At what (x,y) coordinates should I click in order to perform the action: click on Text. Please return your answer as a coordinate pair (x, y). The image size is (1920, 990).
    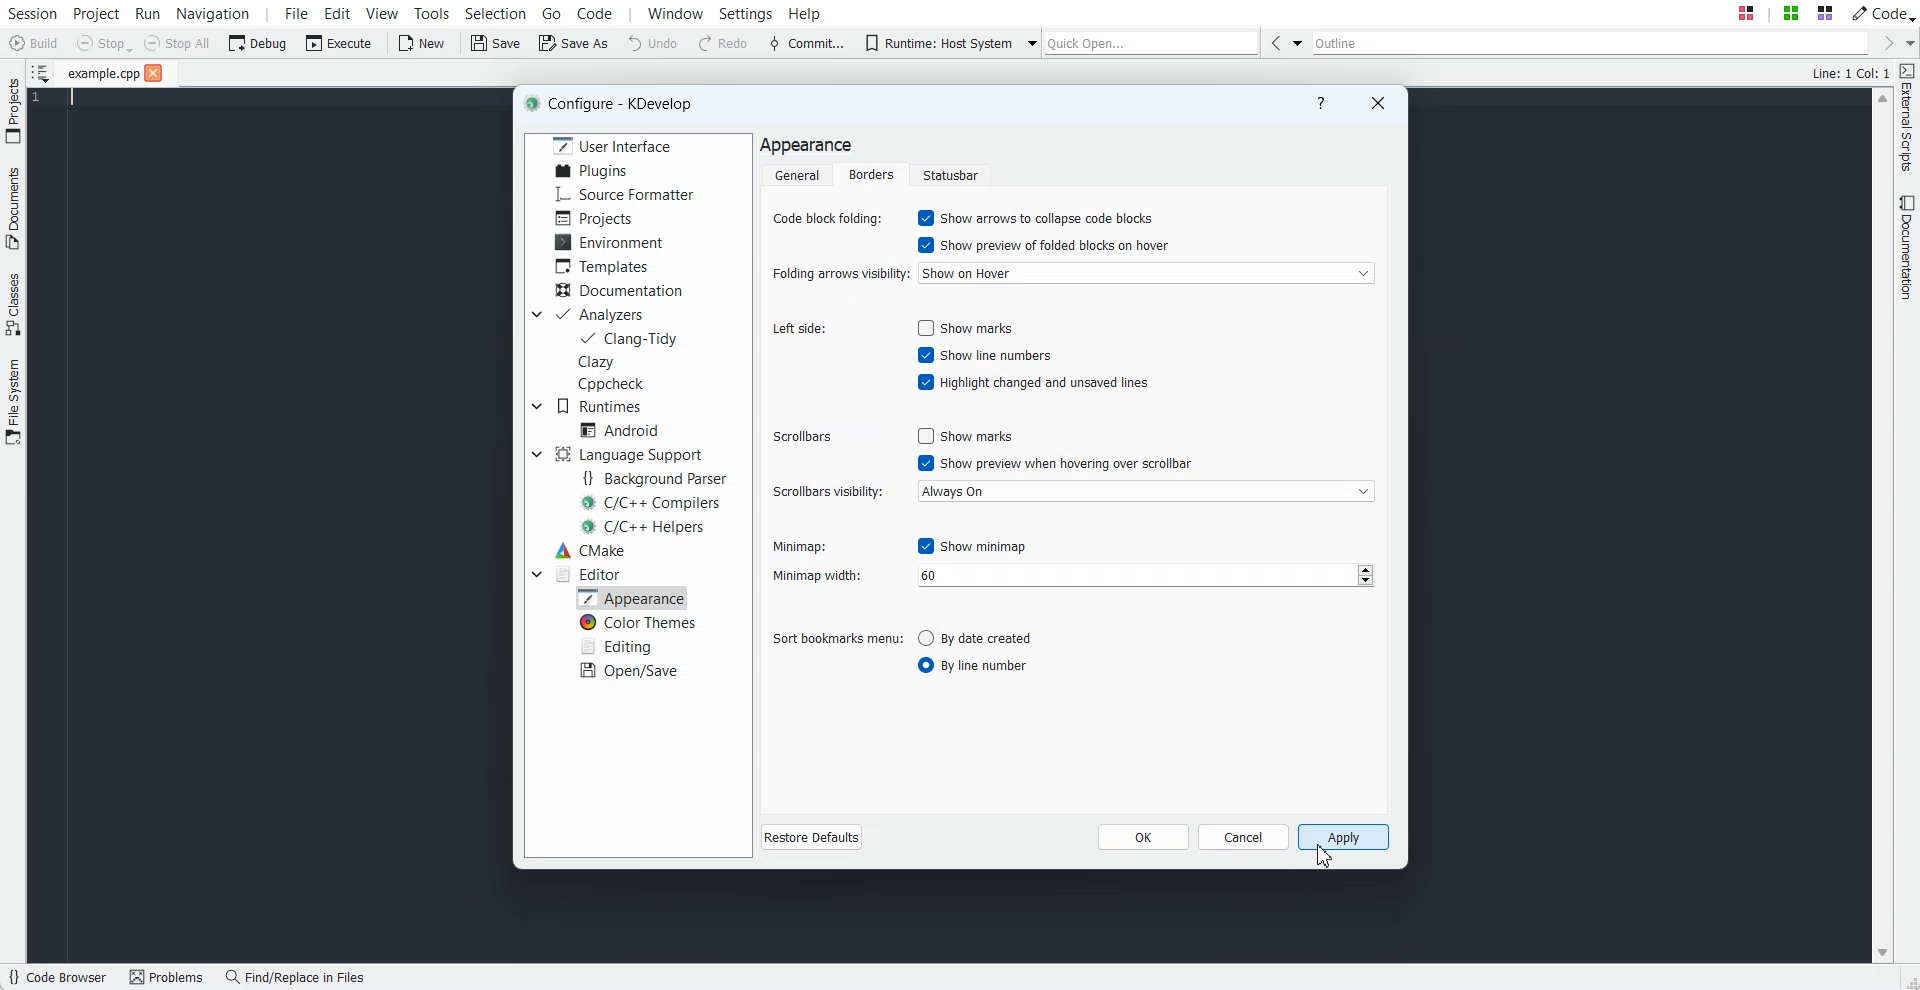
    Looking at the image, I should click on (610, 102).